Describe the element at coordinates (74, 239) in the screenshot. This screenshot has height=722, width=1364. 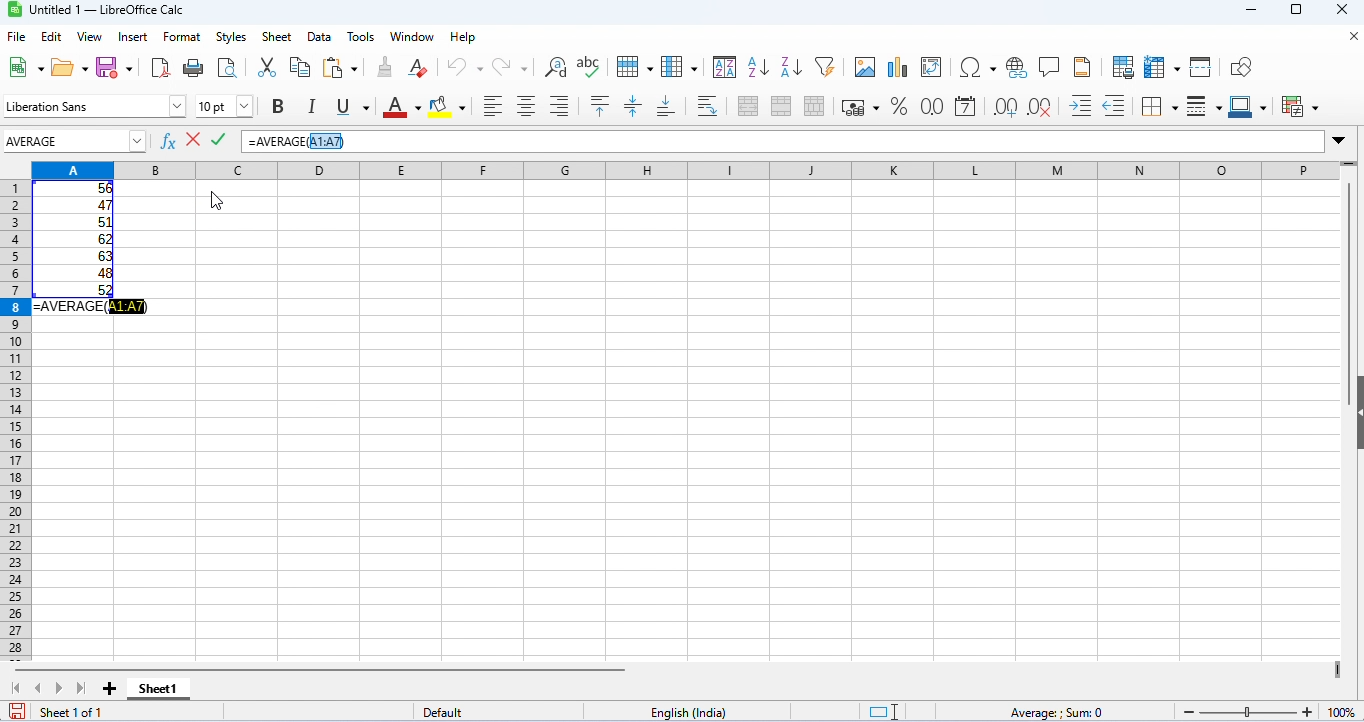
I see `range of cells` at that location.